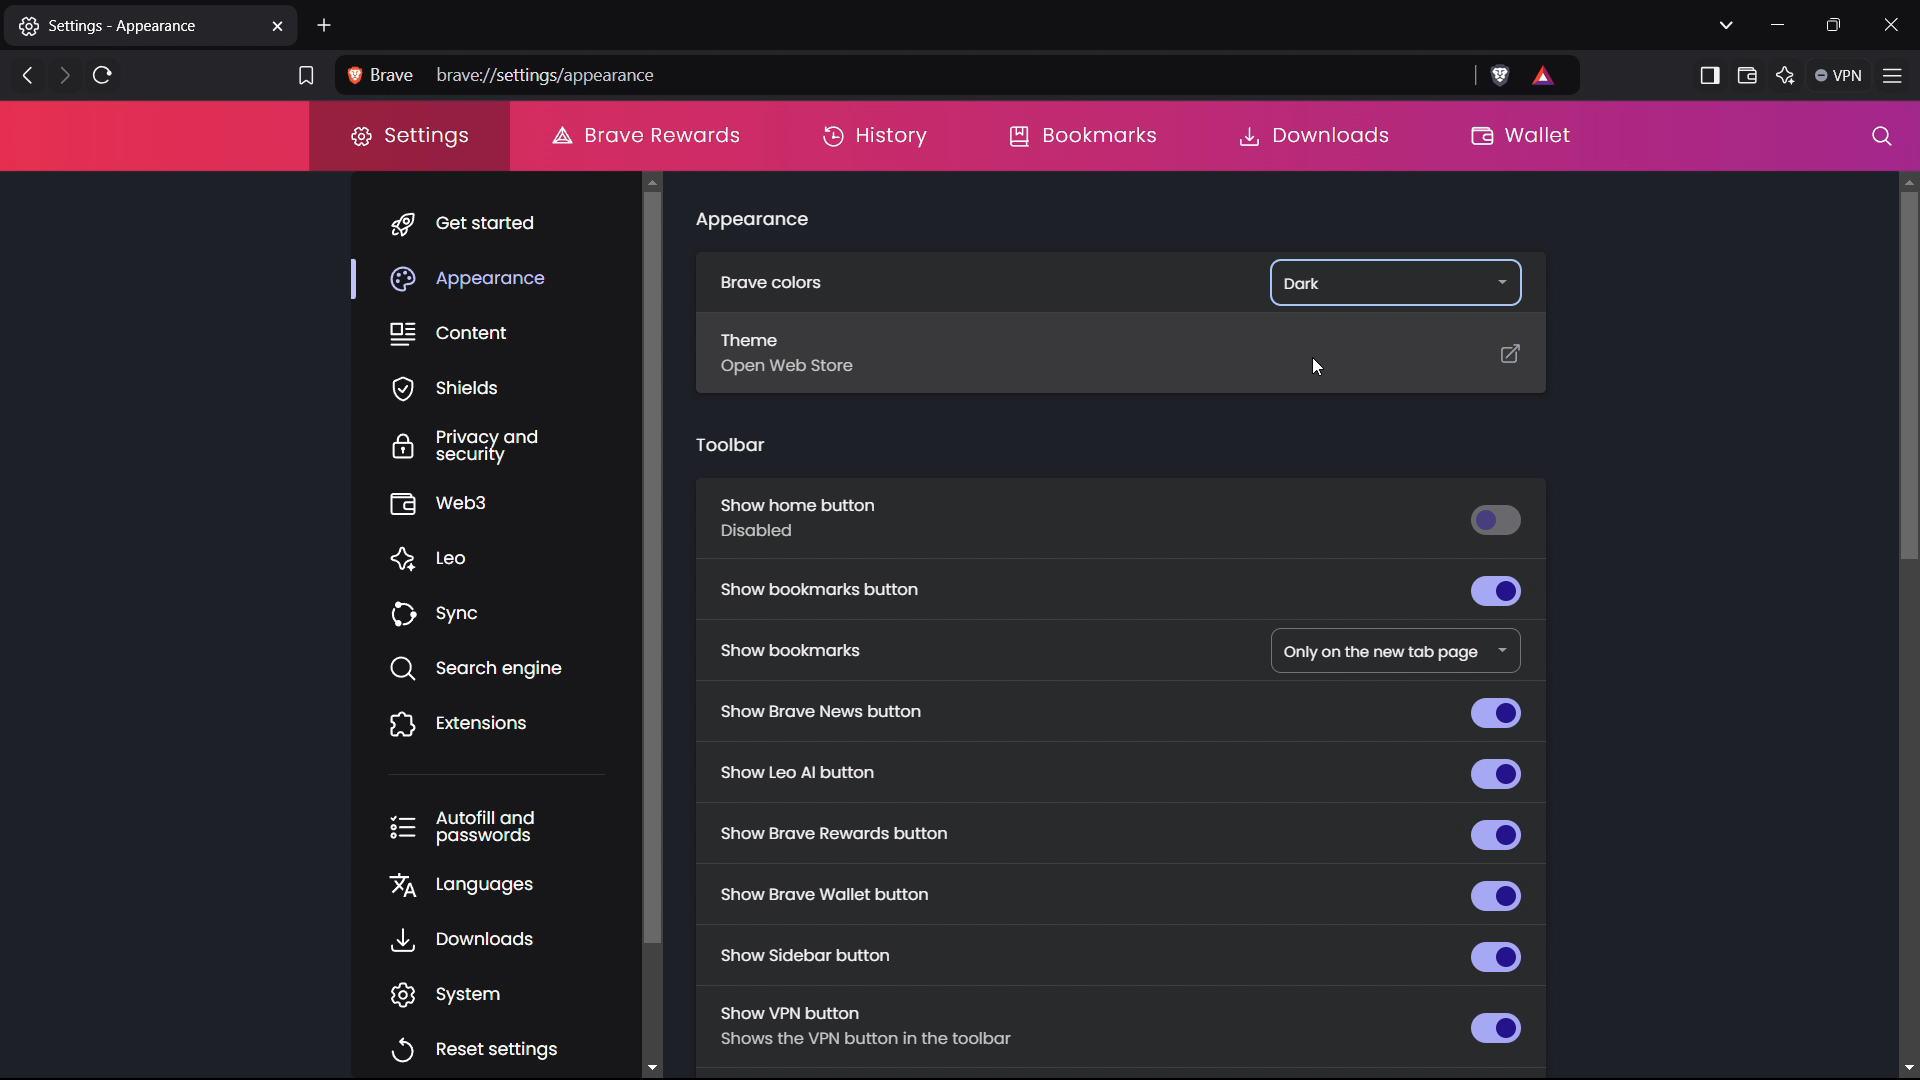 The image size is (1920, 1080). I want to click on earn tokens, so click(1546, 76).